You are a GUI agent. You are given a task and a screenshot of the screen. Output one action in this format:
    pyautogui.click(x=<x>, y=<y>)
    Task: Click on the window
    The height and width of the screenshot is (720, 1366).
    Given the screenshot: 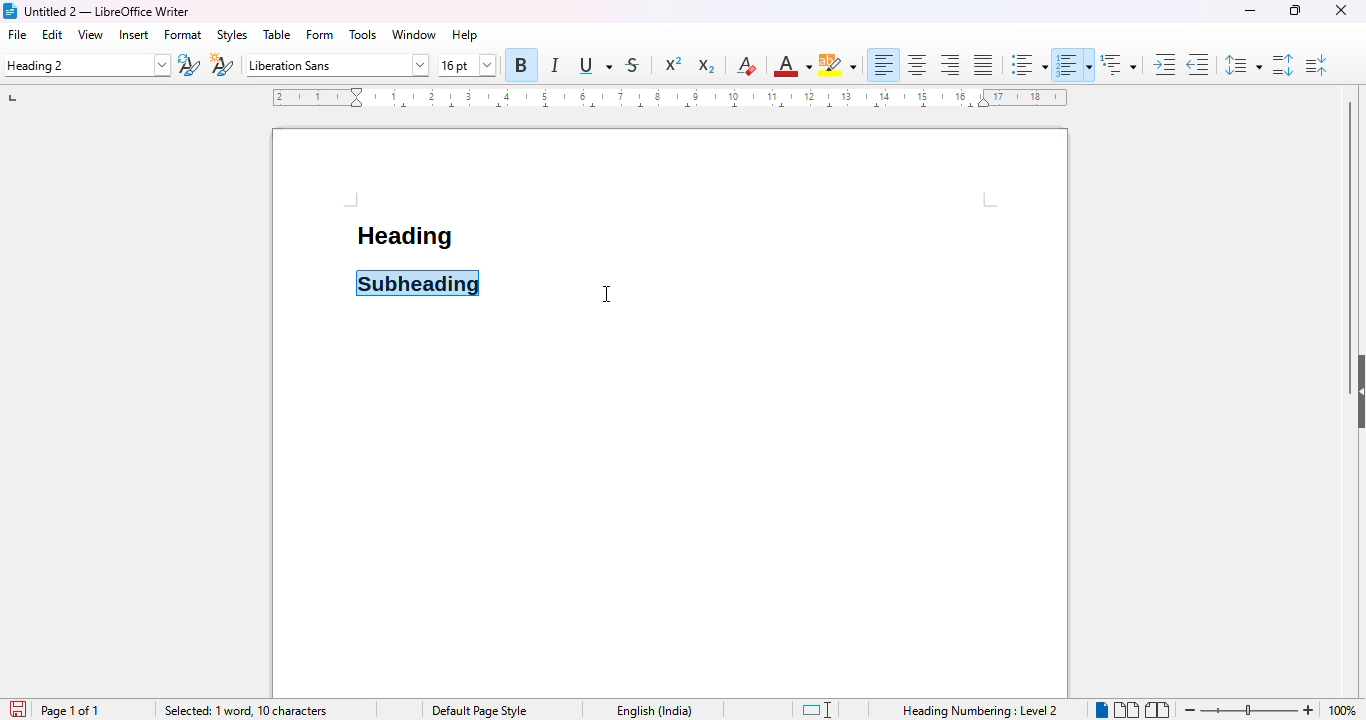 What is the action you would take?
    pyautogui.click(x=415, y=34)
    